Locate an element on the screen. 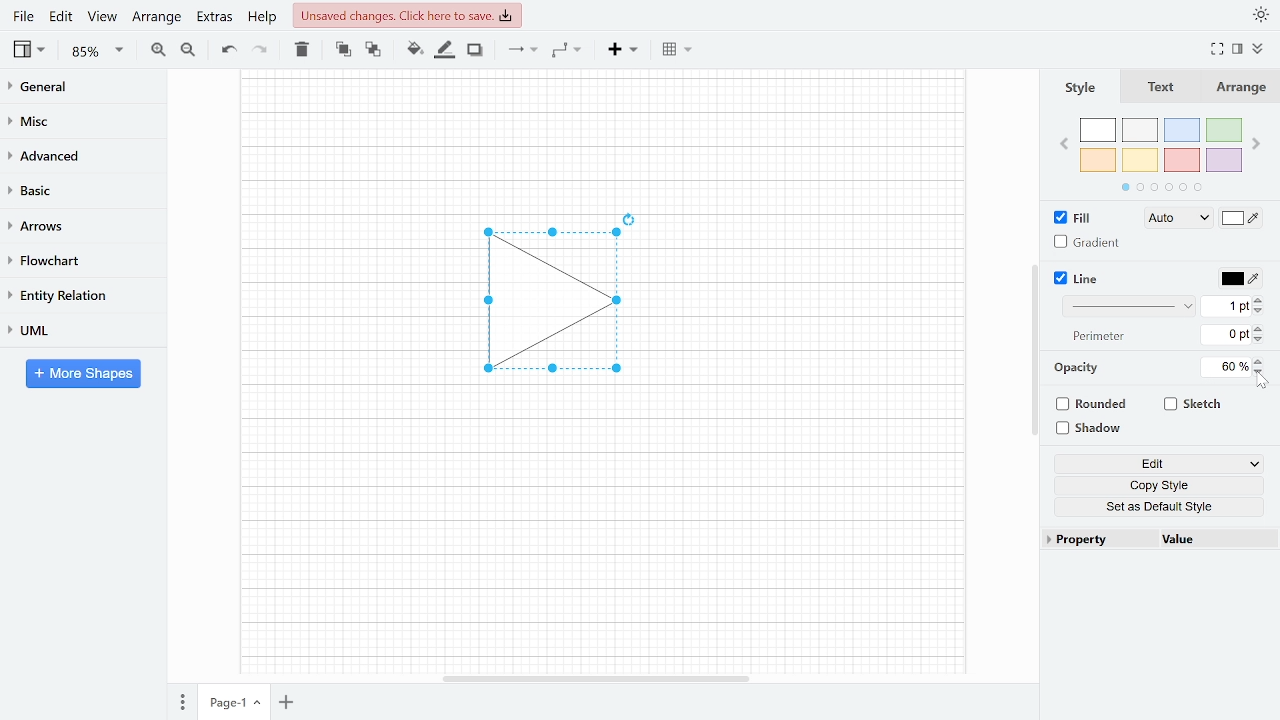 This screenshot has width=1280, height=720. Current page is located at coordinates (223, 703).